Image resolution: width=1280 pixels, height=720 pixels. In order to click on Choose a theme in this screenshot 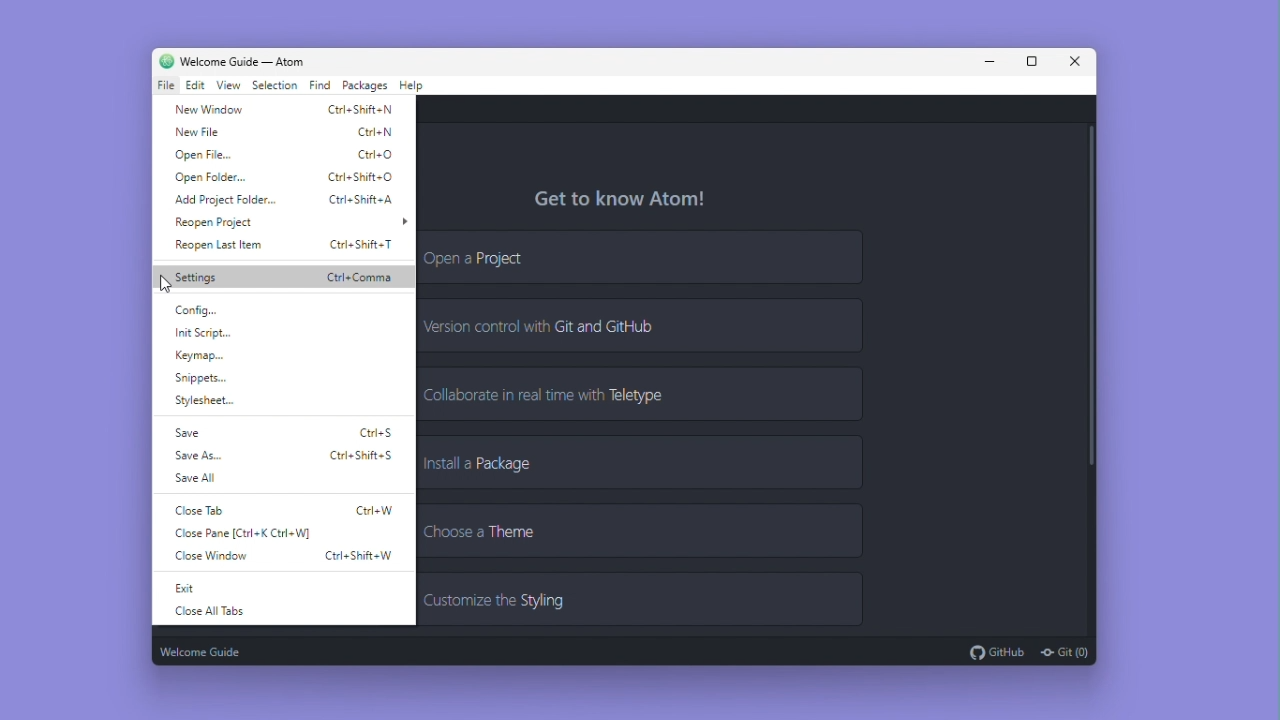, I will do `click(643, 532)`.